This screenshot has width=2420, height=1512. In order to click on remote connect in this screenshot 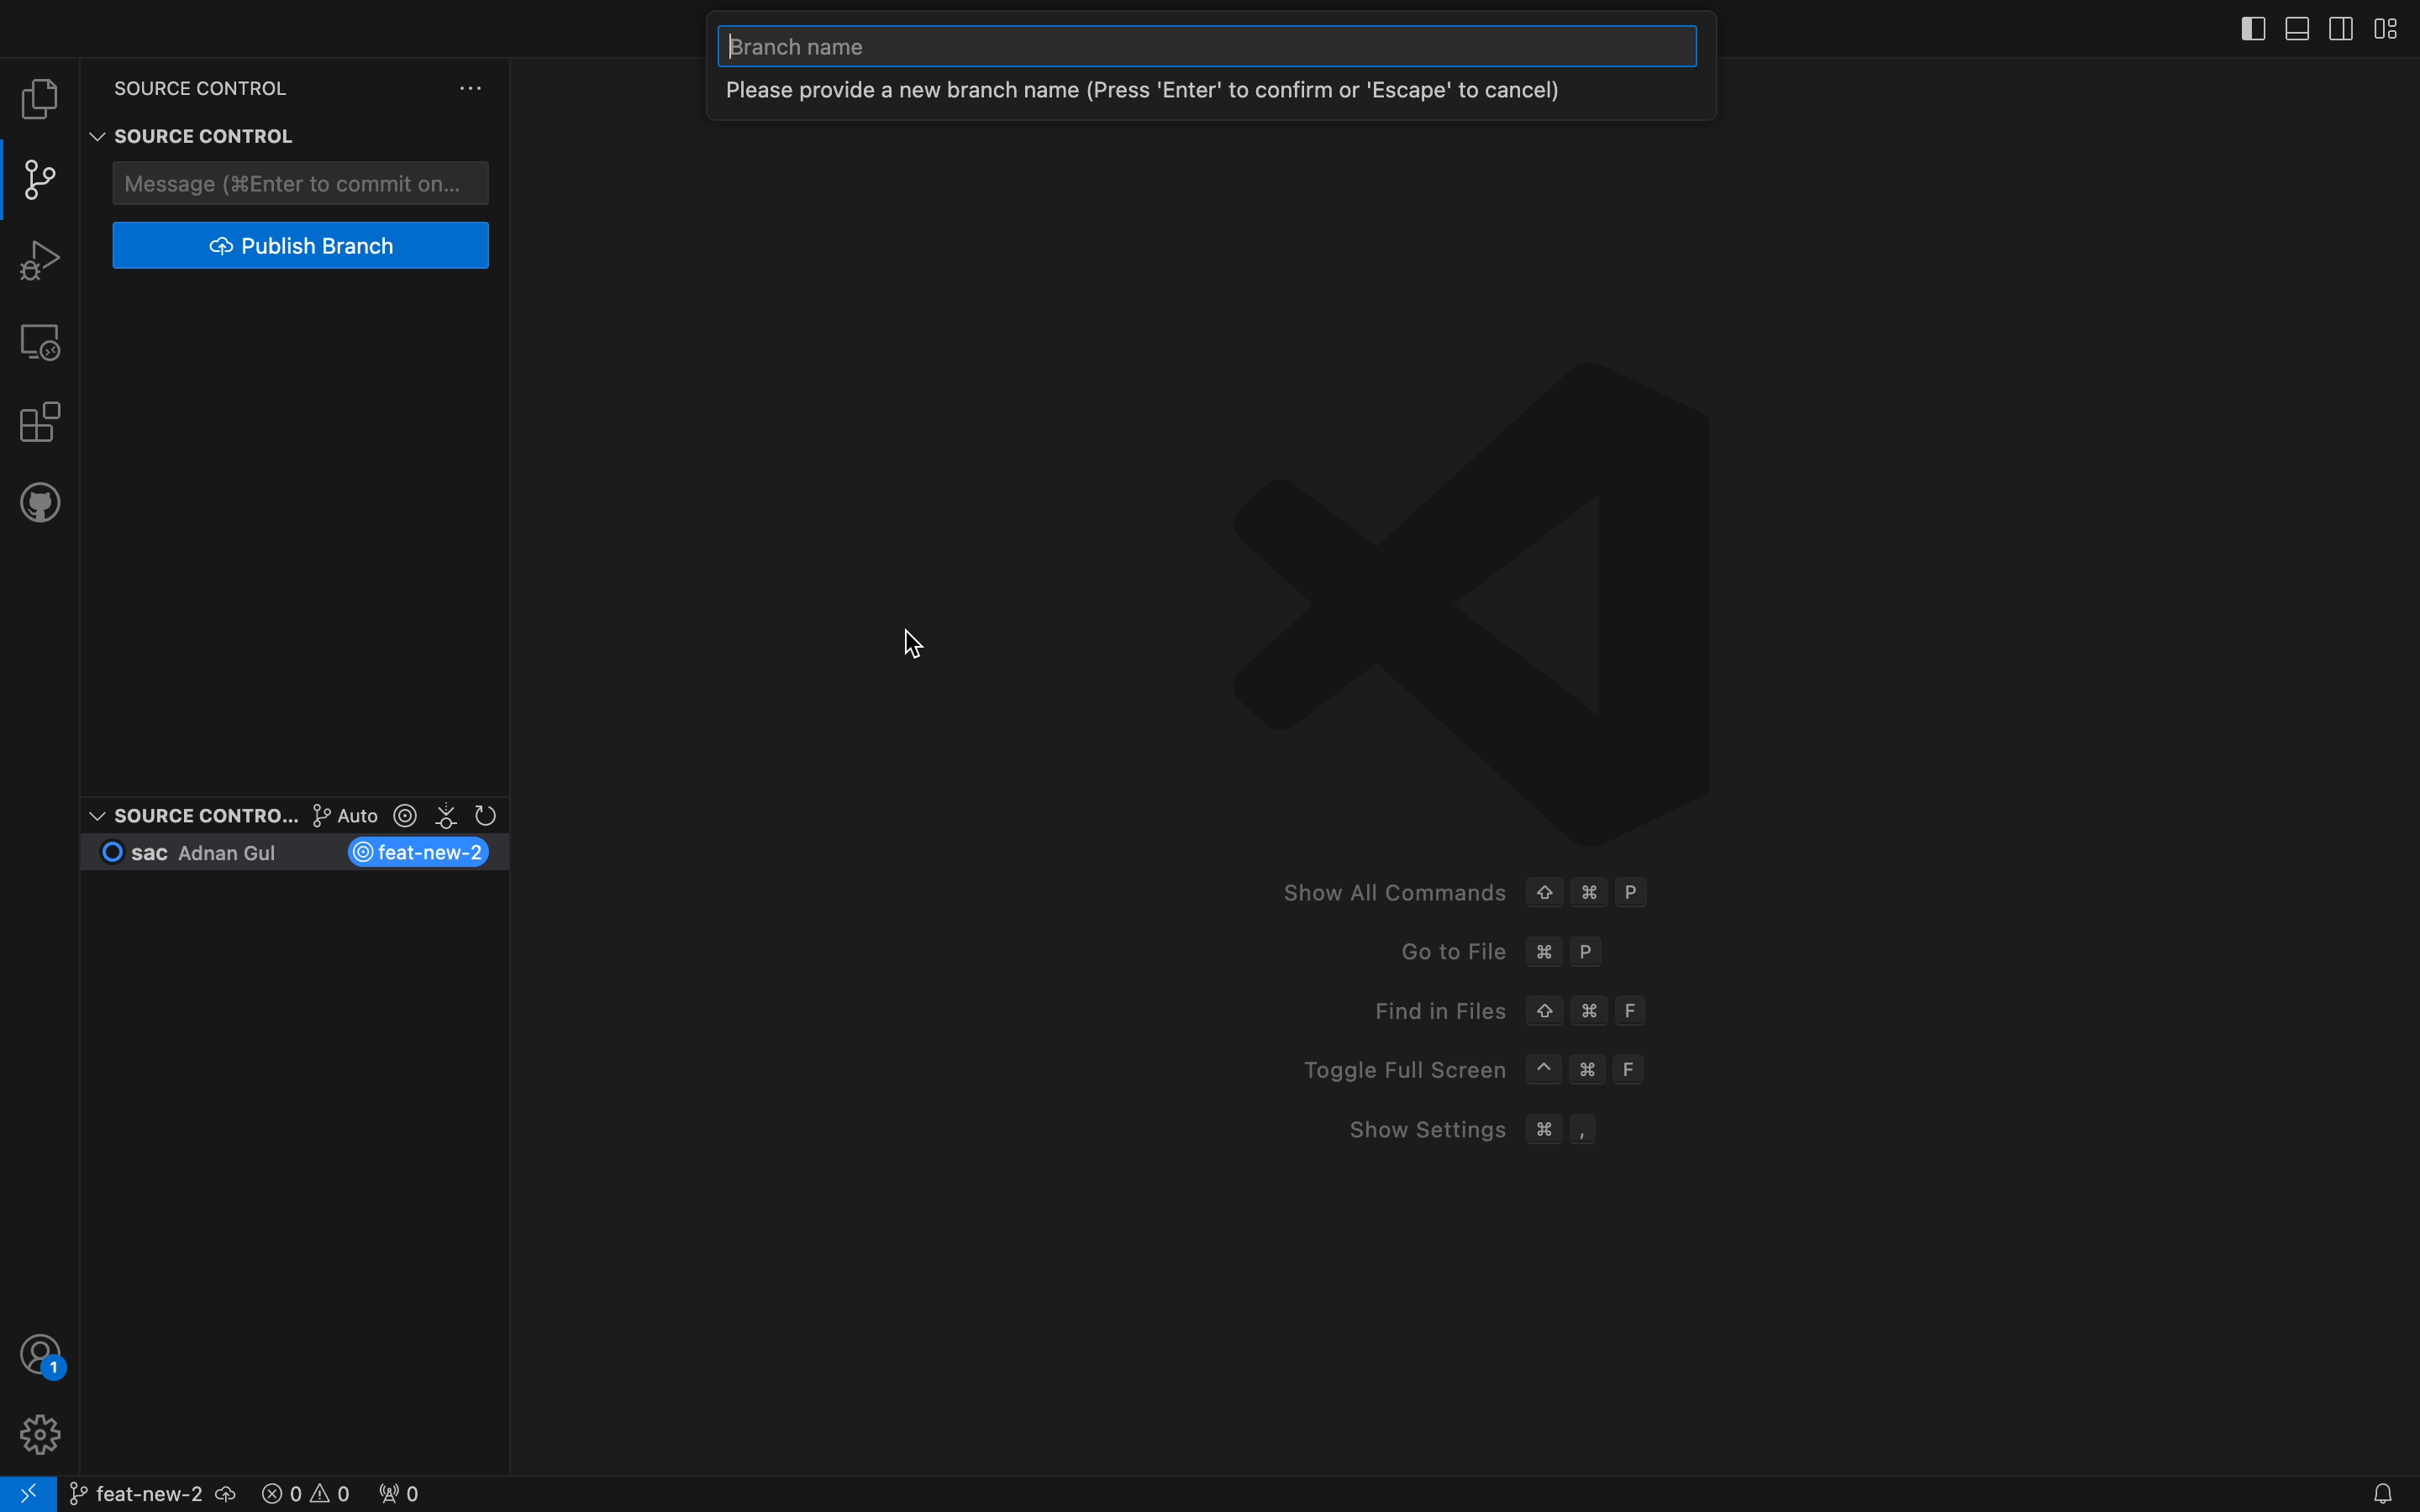, I will do `click(28, 1494)`.